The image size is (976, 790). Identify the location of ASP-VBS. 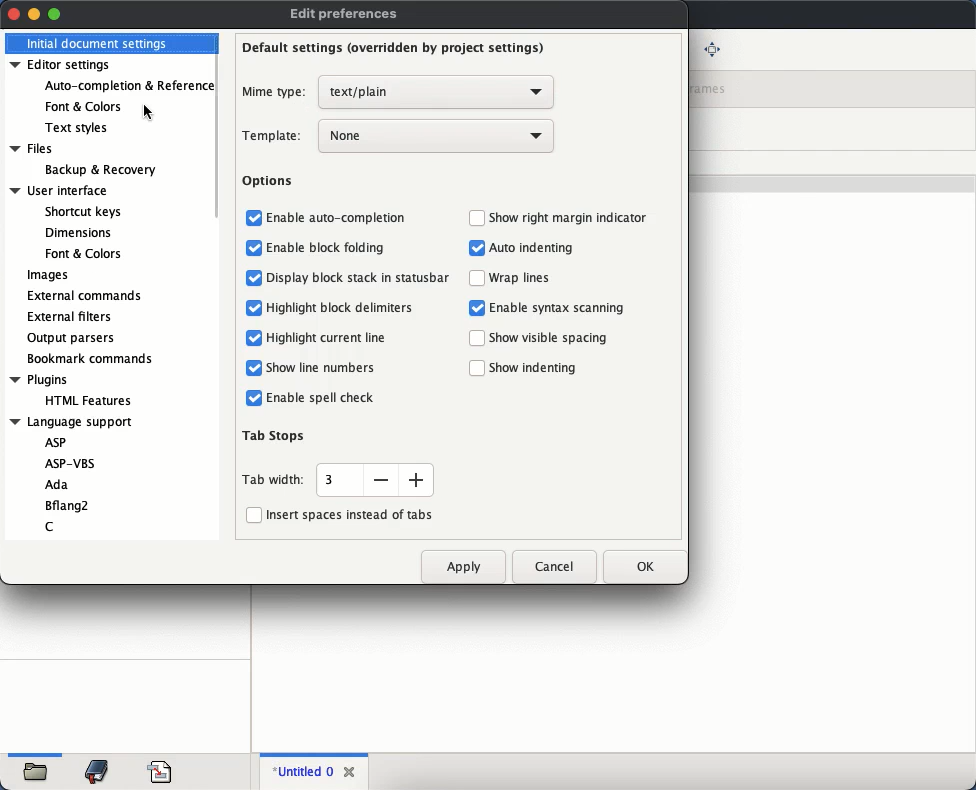
(69, 464).